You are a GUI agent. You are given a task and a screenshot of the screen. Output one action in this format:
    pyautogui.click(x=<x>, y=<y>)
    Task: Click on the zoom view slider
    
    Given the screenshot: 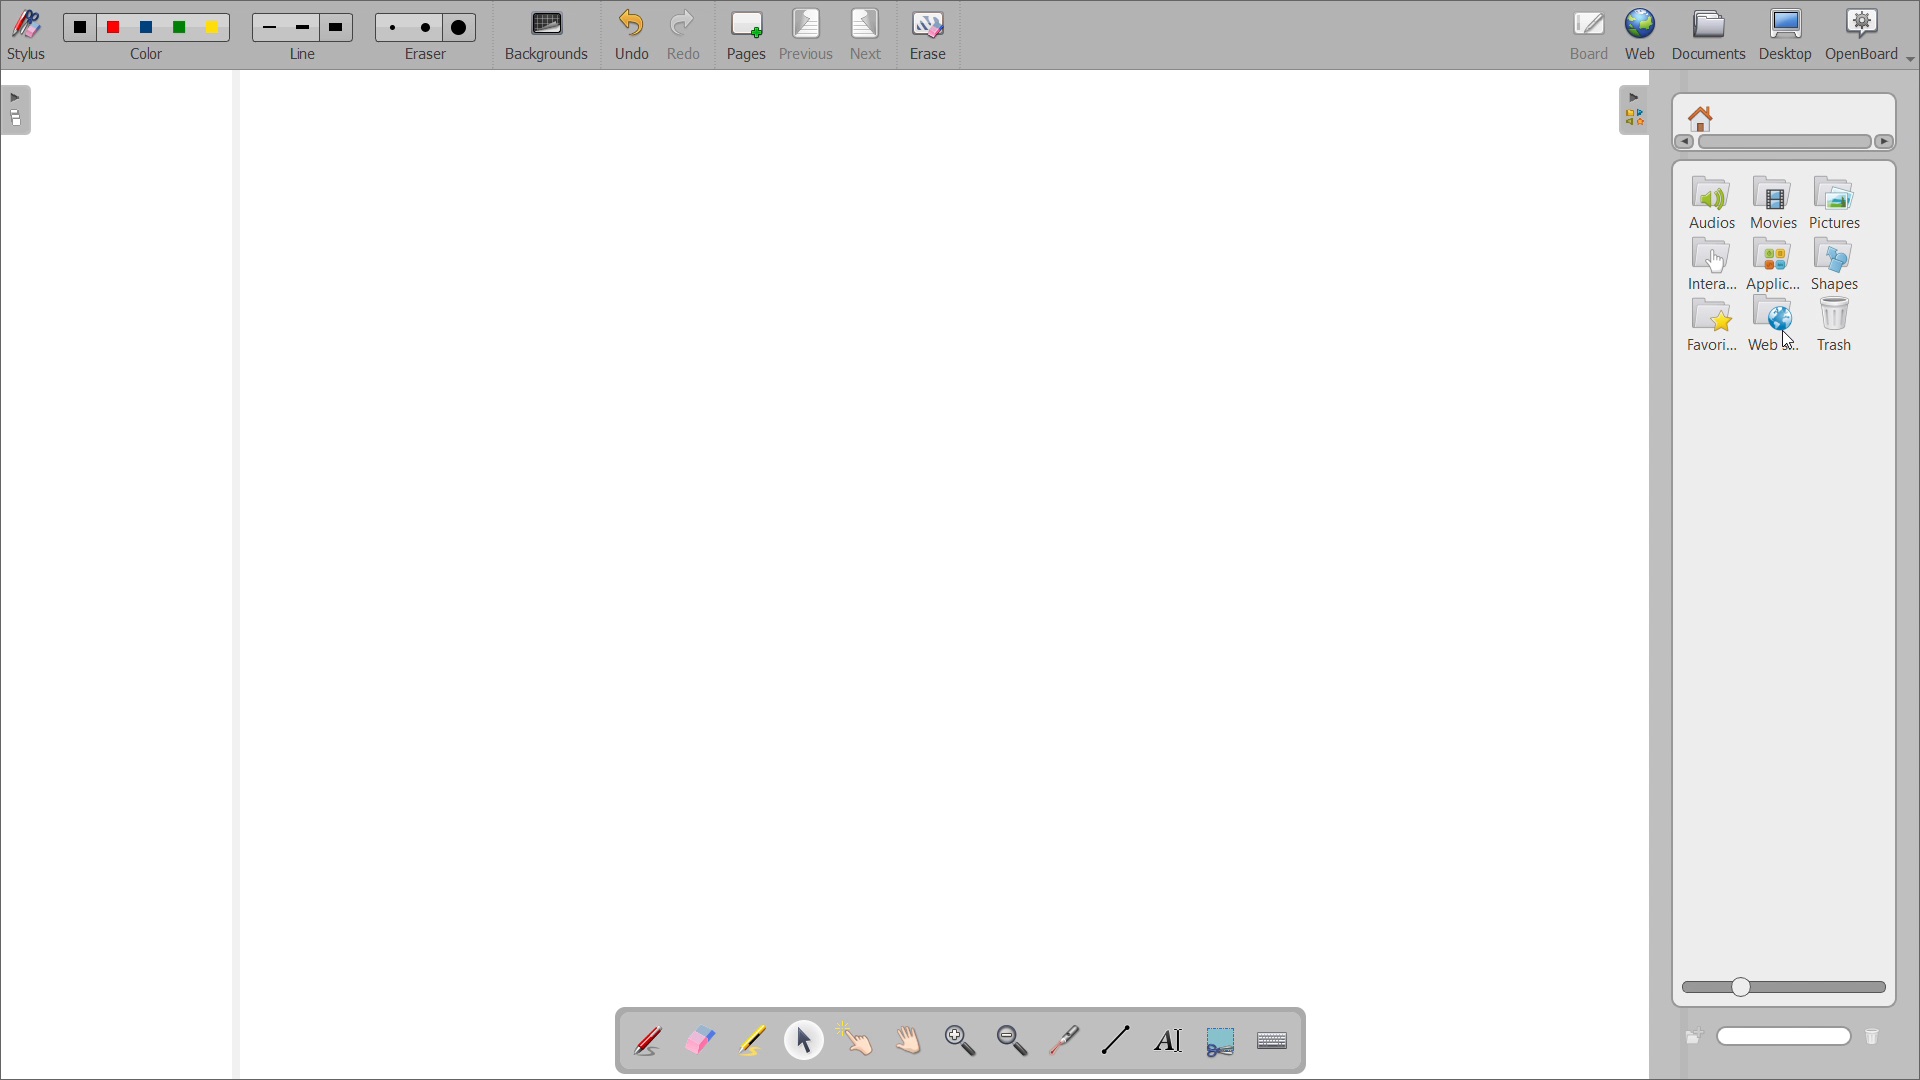 What is the action you would take?
    pyautogui.click(x=1783, y=989)
    